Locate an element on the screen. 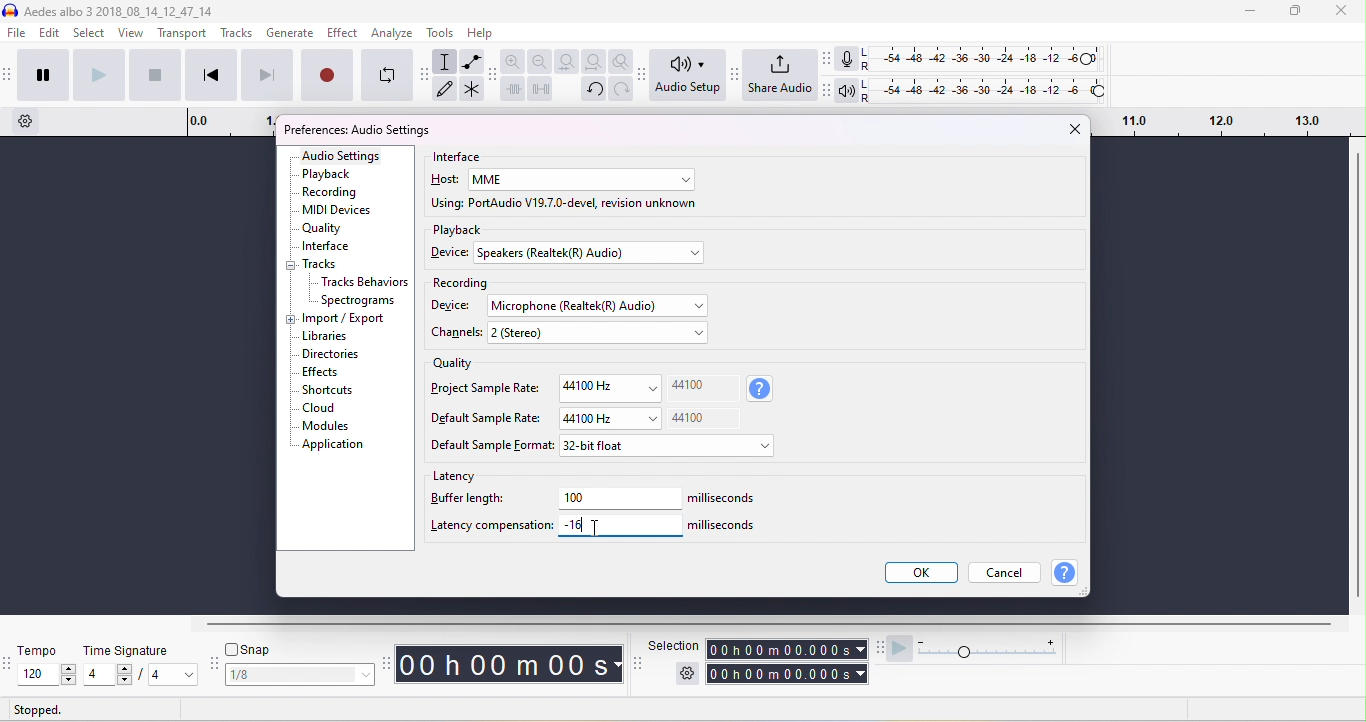  enable looping is located at coordinates (387, 74).